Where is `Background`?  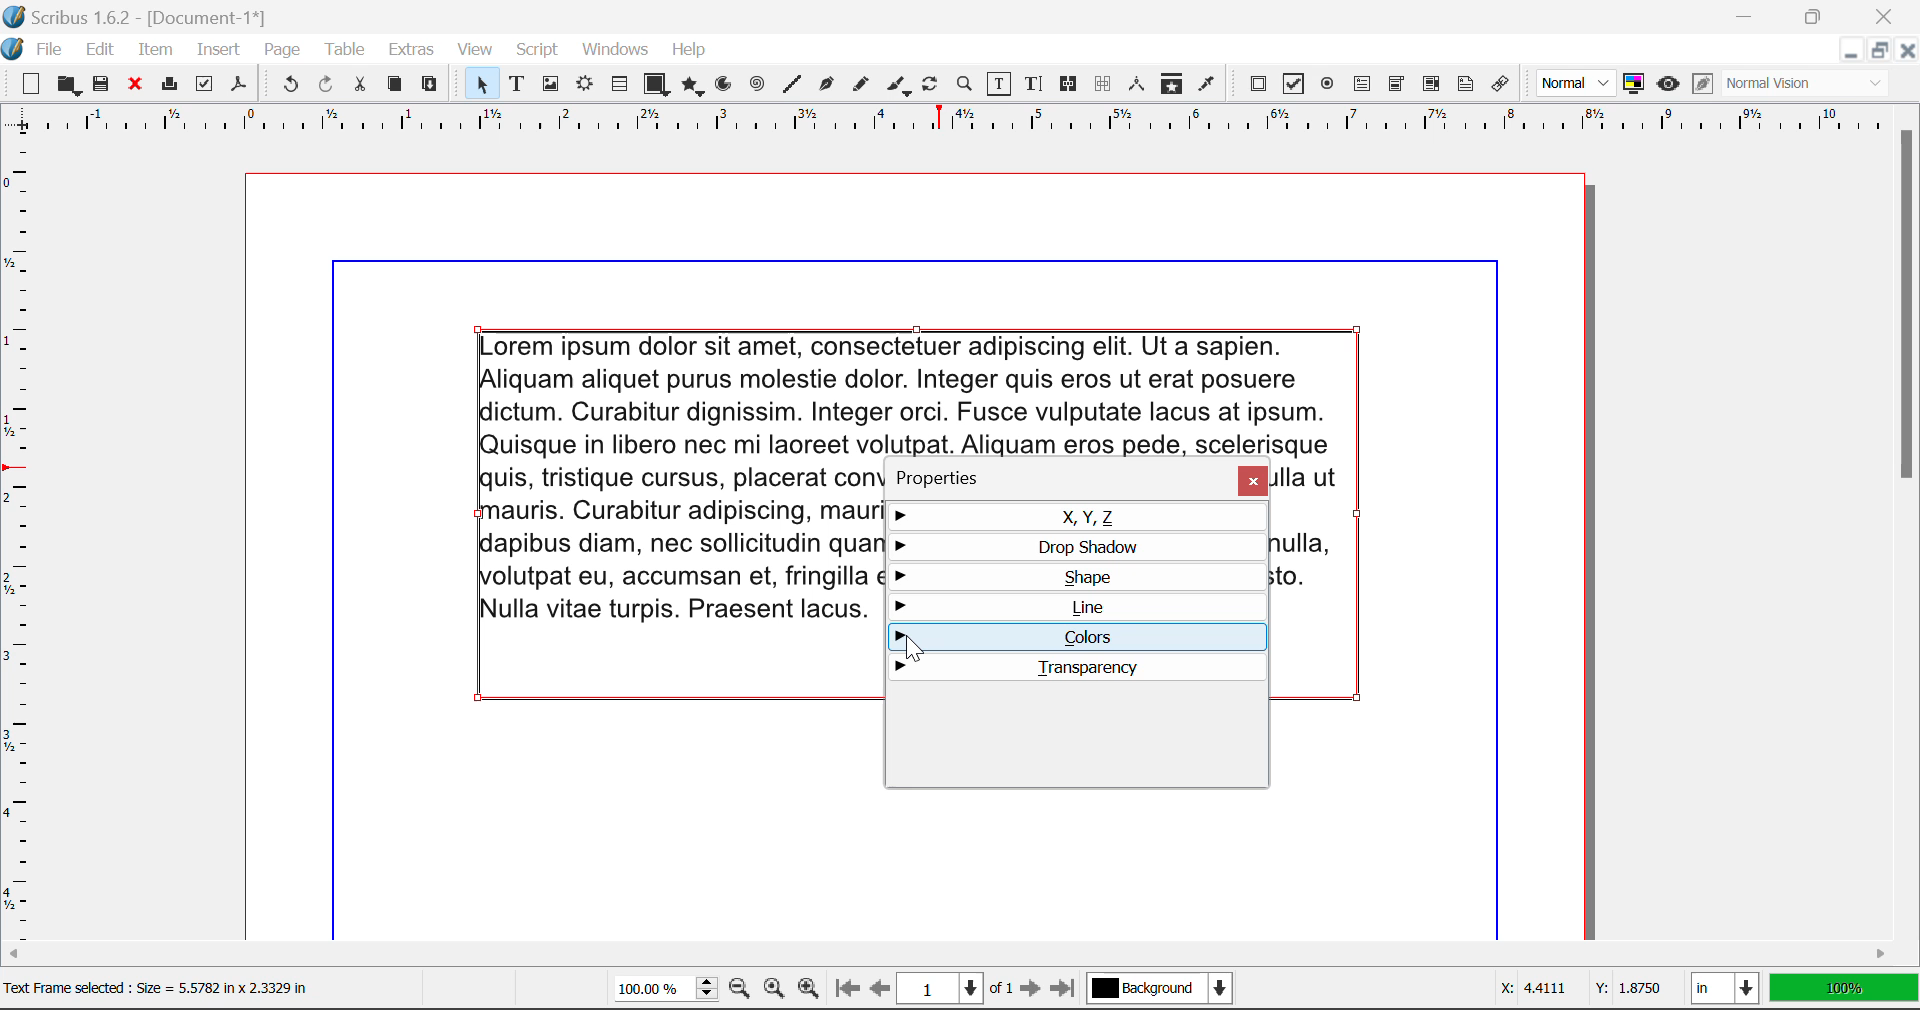
Background is located at coordinates (1165, 989).